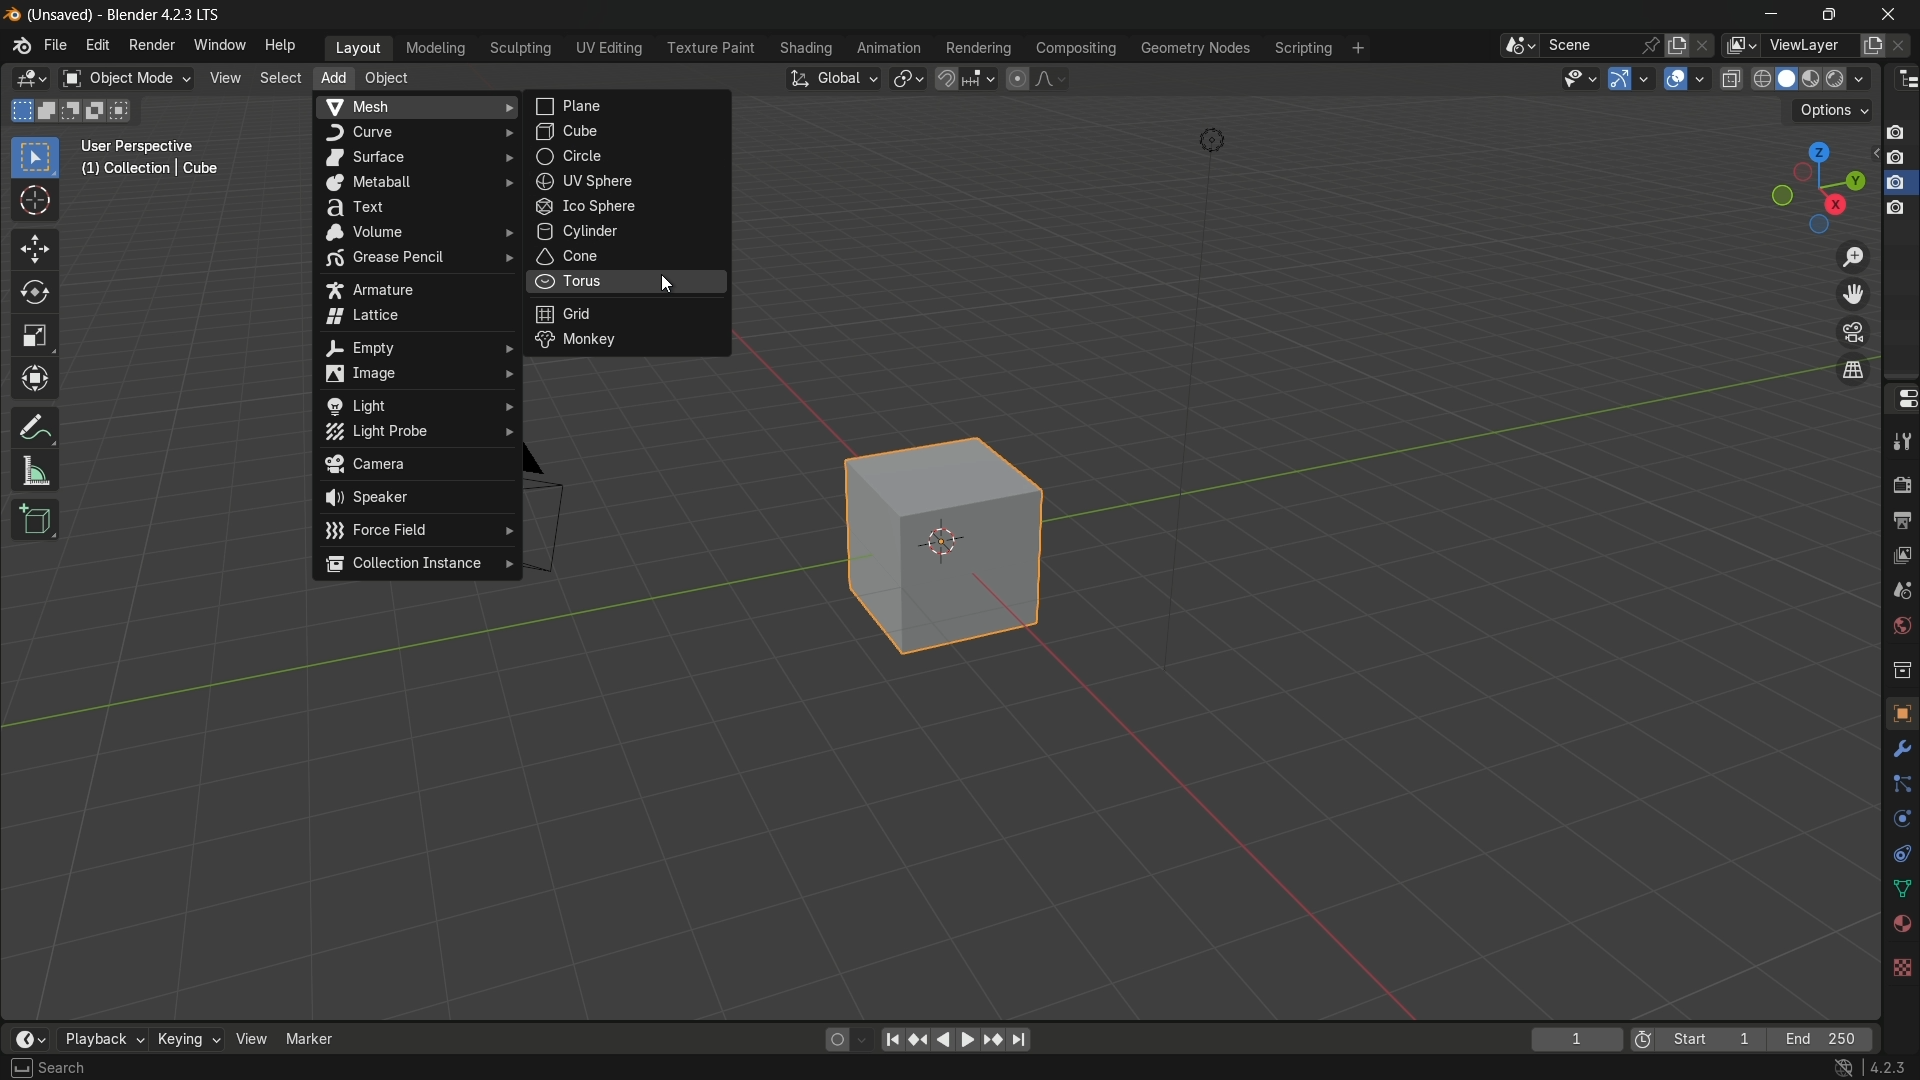 This screenshot has width=1920, height=1080. I want to click on playback, so click(102, 1039).